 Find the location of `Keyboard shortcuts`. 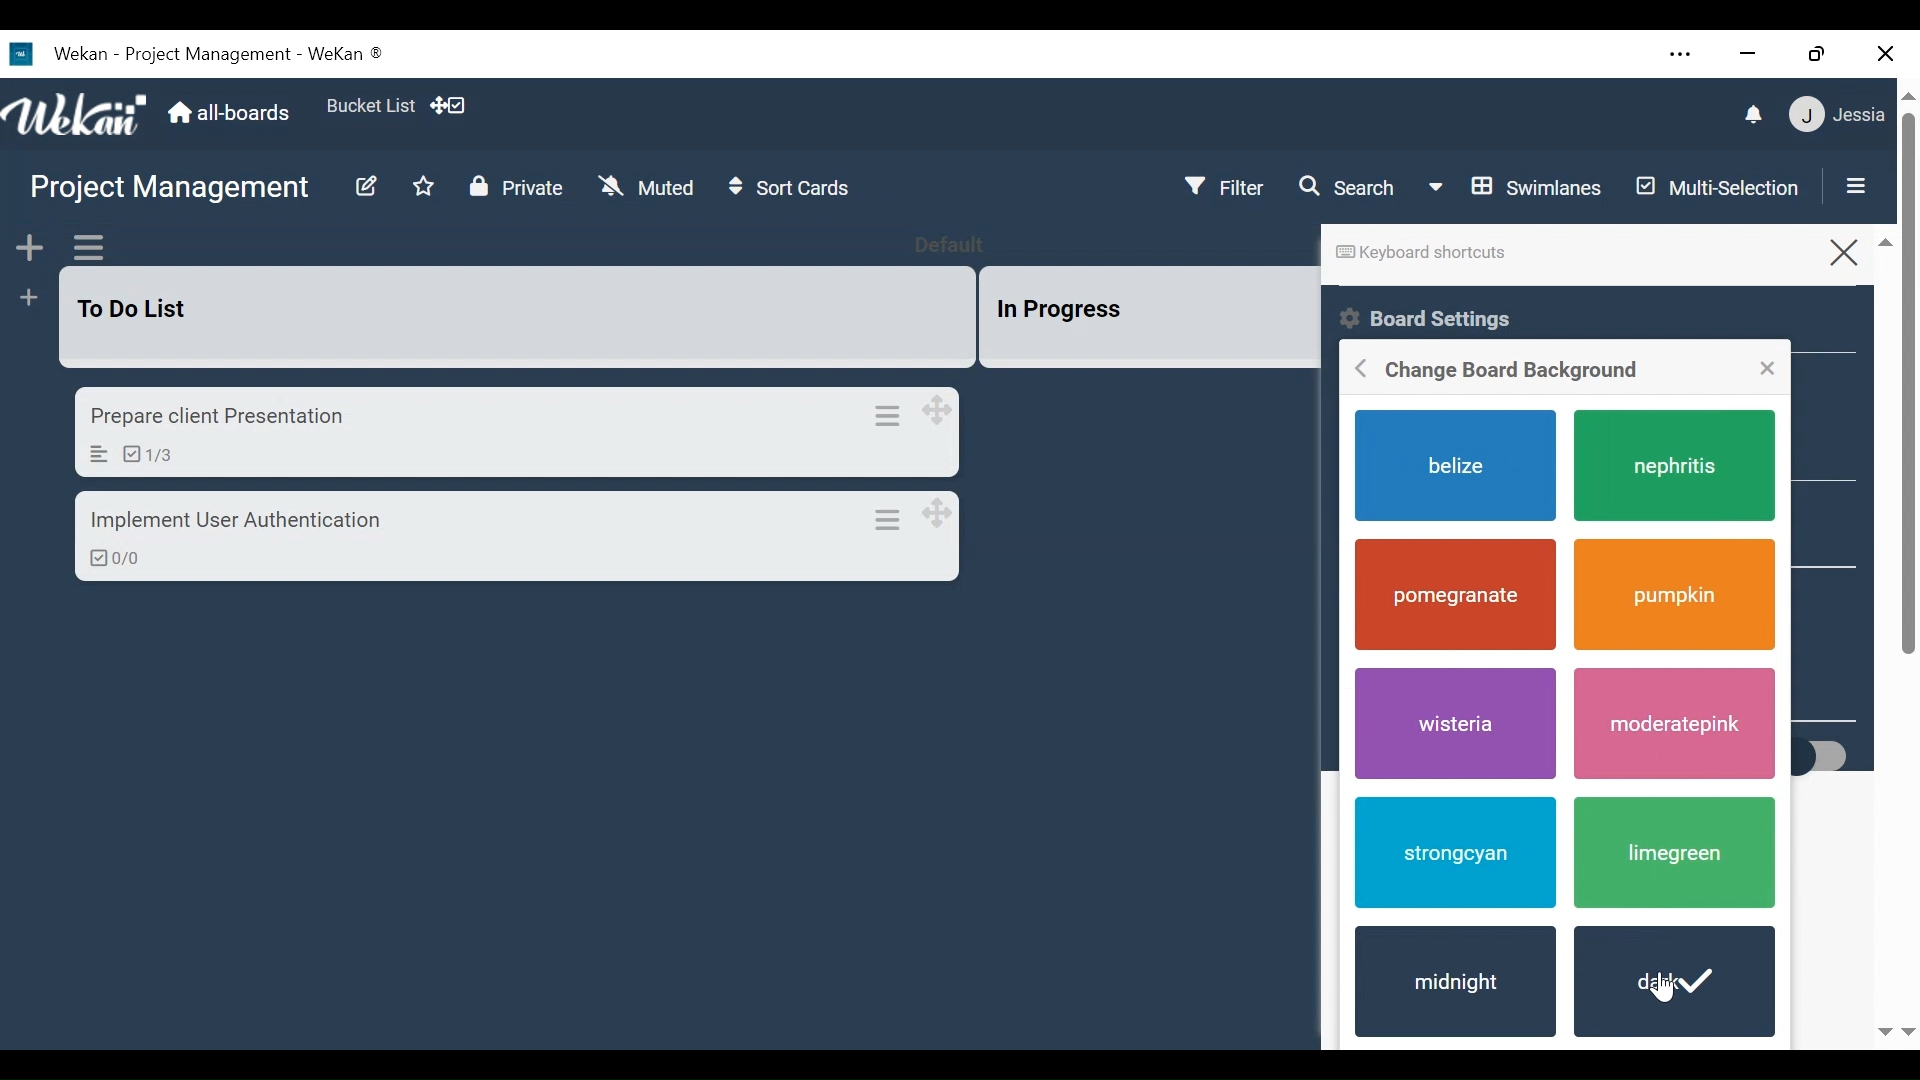

Keyboard shortcuts is located at coordinates (1419, 253).